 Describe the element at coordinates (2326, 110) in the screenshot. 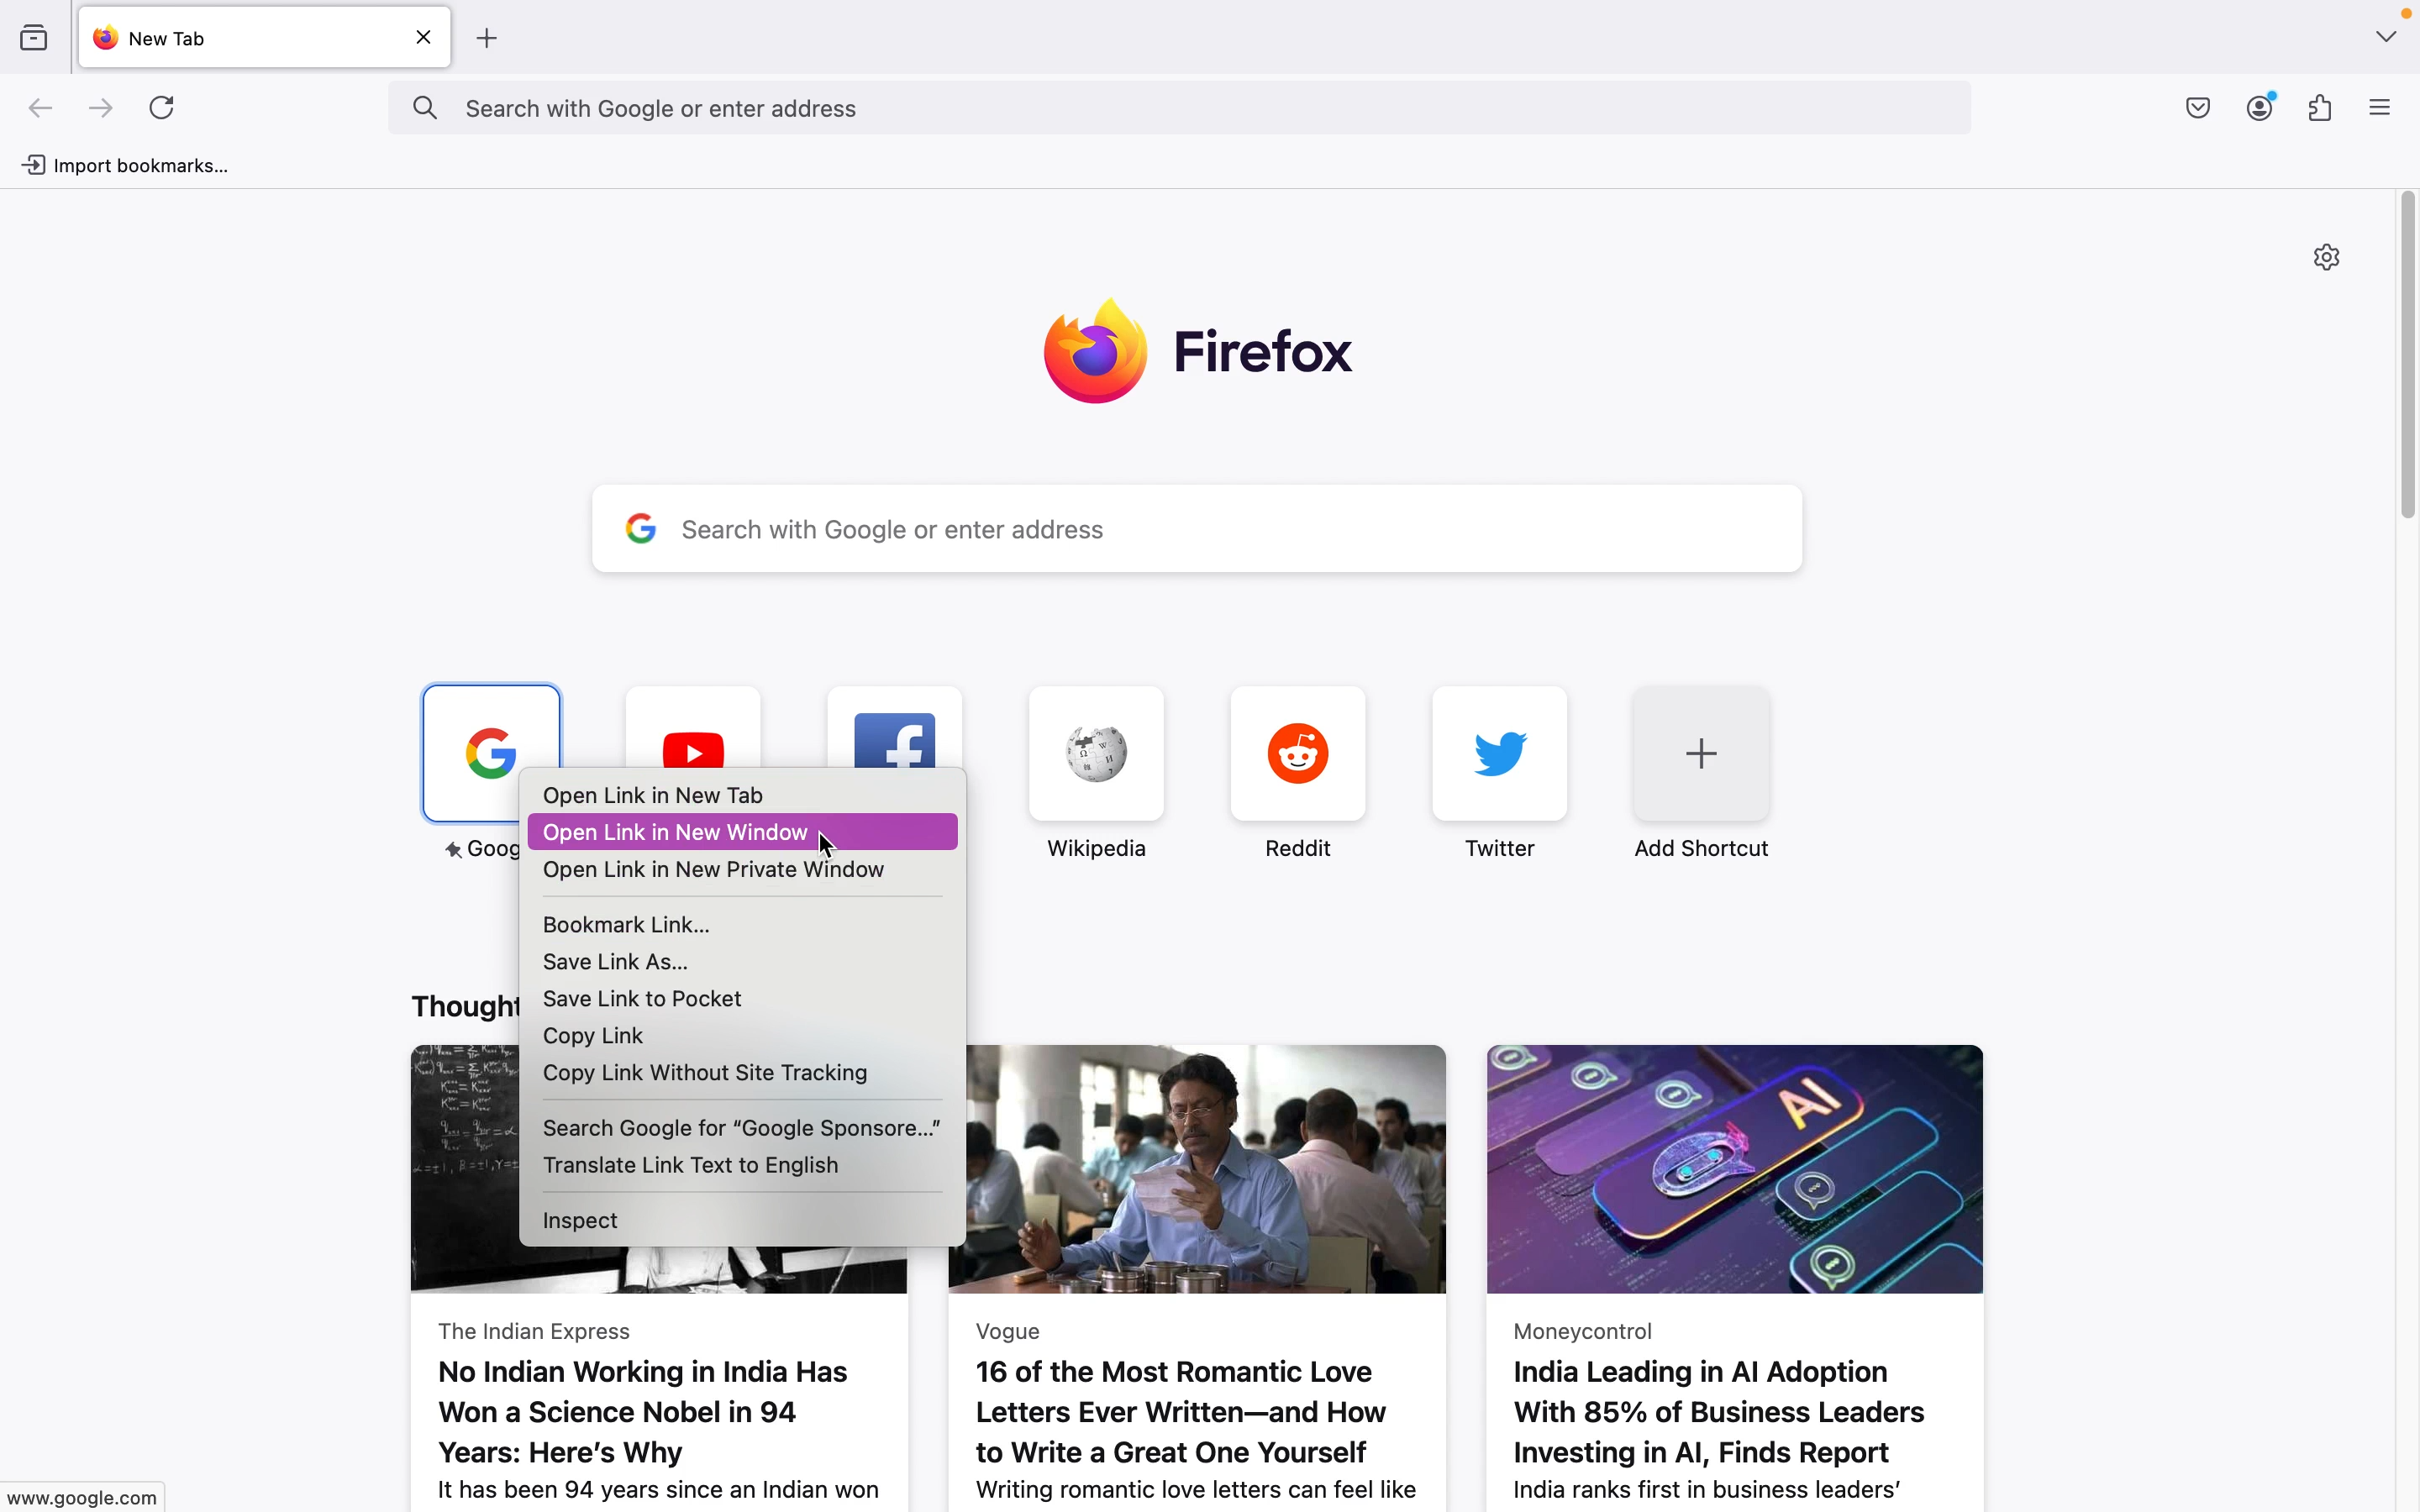

I see `add ons/extensions` at that location.